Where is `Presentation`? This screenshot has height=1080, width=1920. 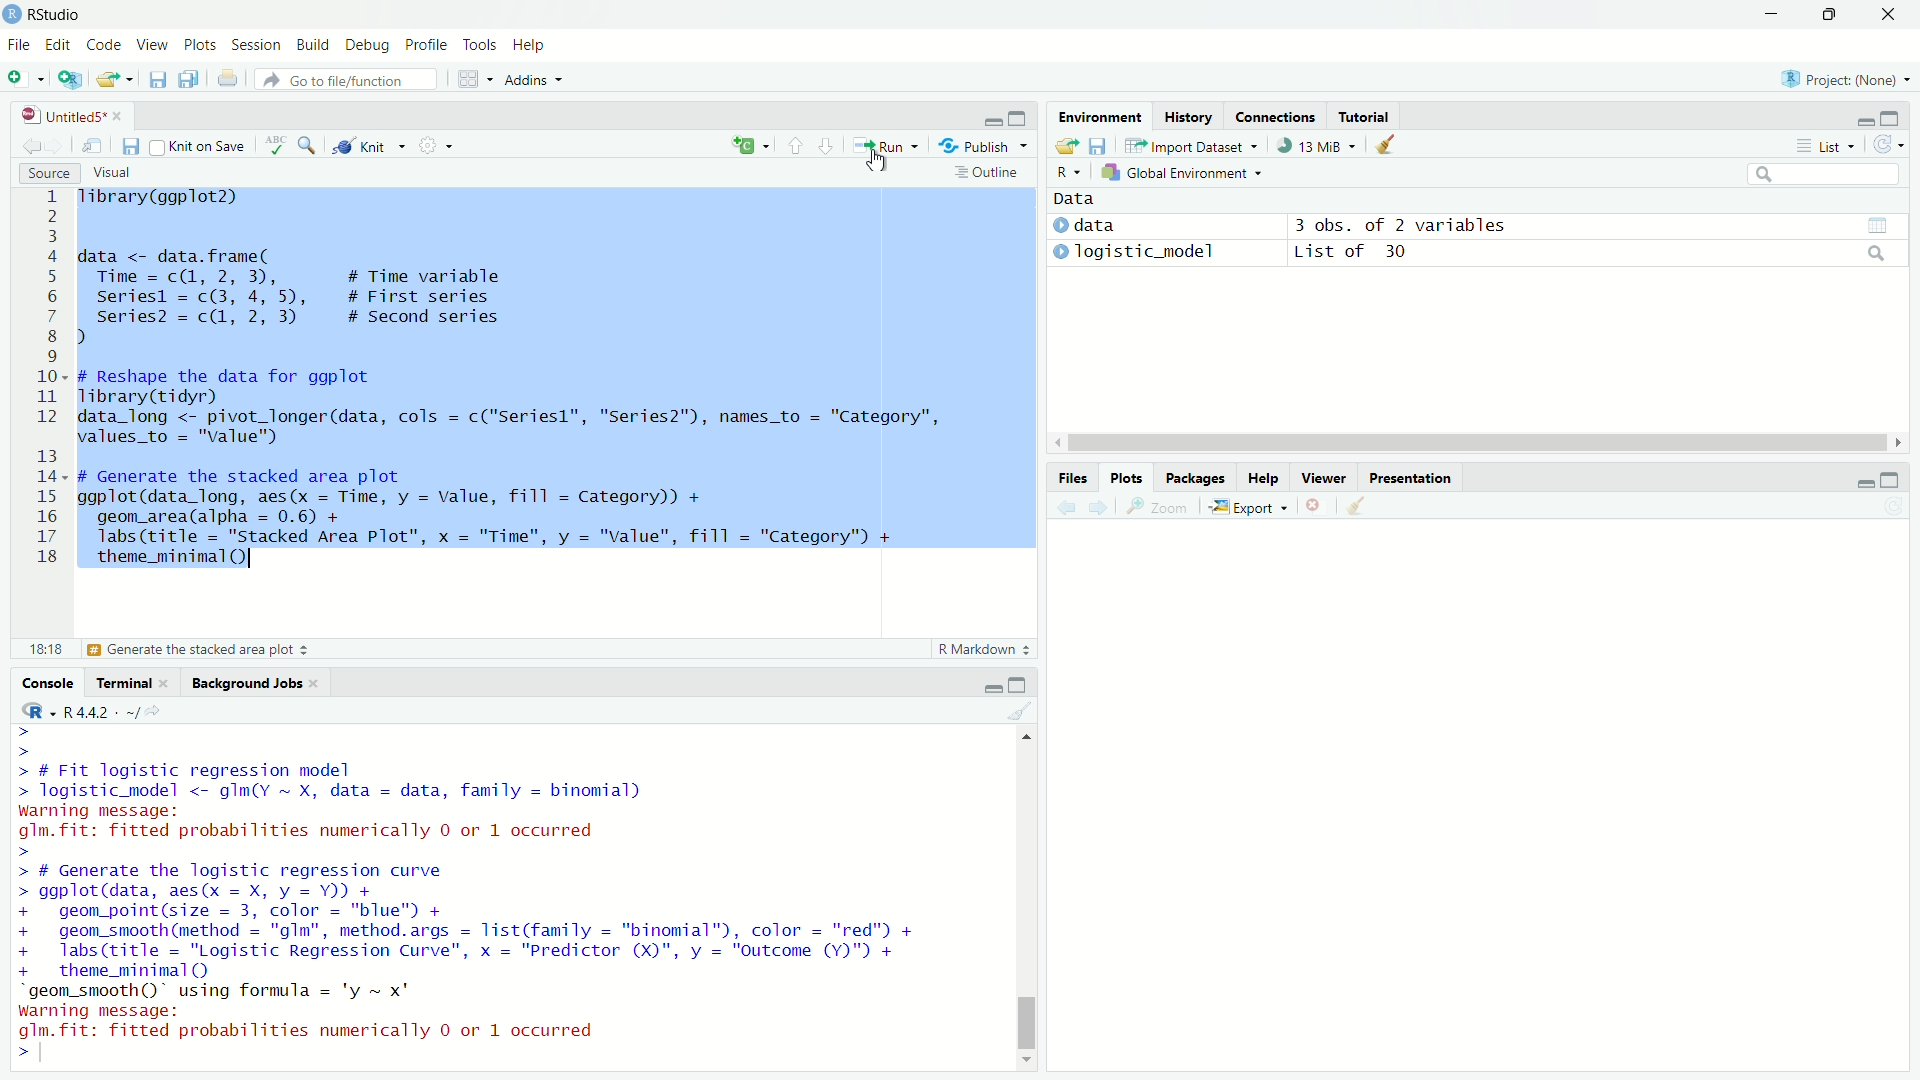
Presentation is located at coordinates (1414, 477).